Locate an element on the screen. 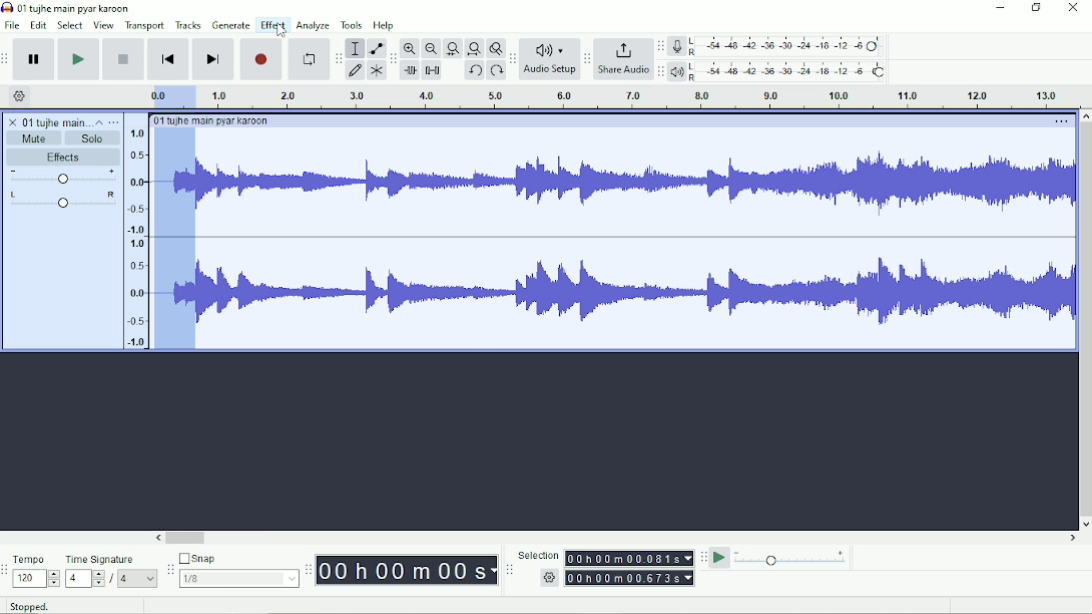  Audio Logo is located at coordinates (550, 46).